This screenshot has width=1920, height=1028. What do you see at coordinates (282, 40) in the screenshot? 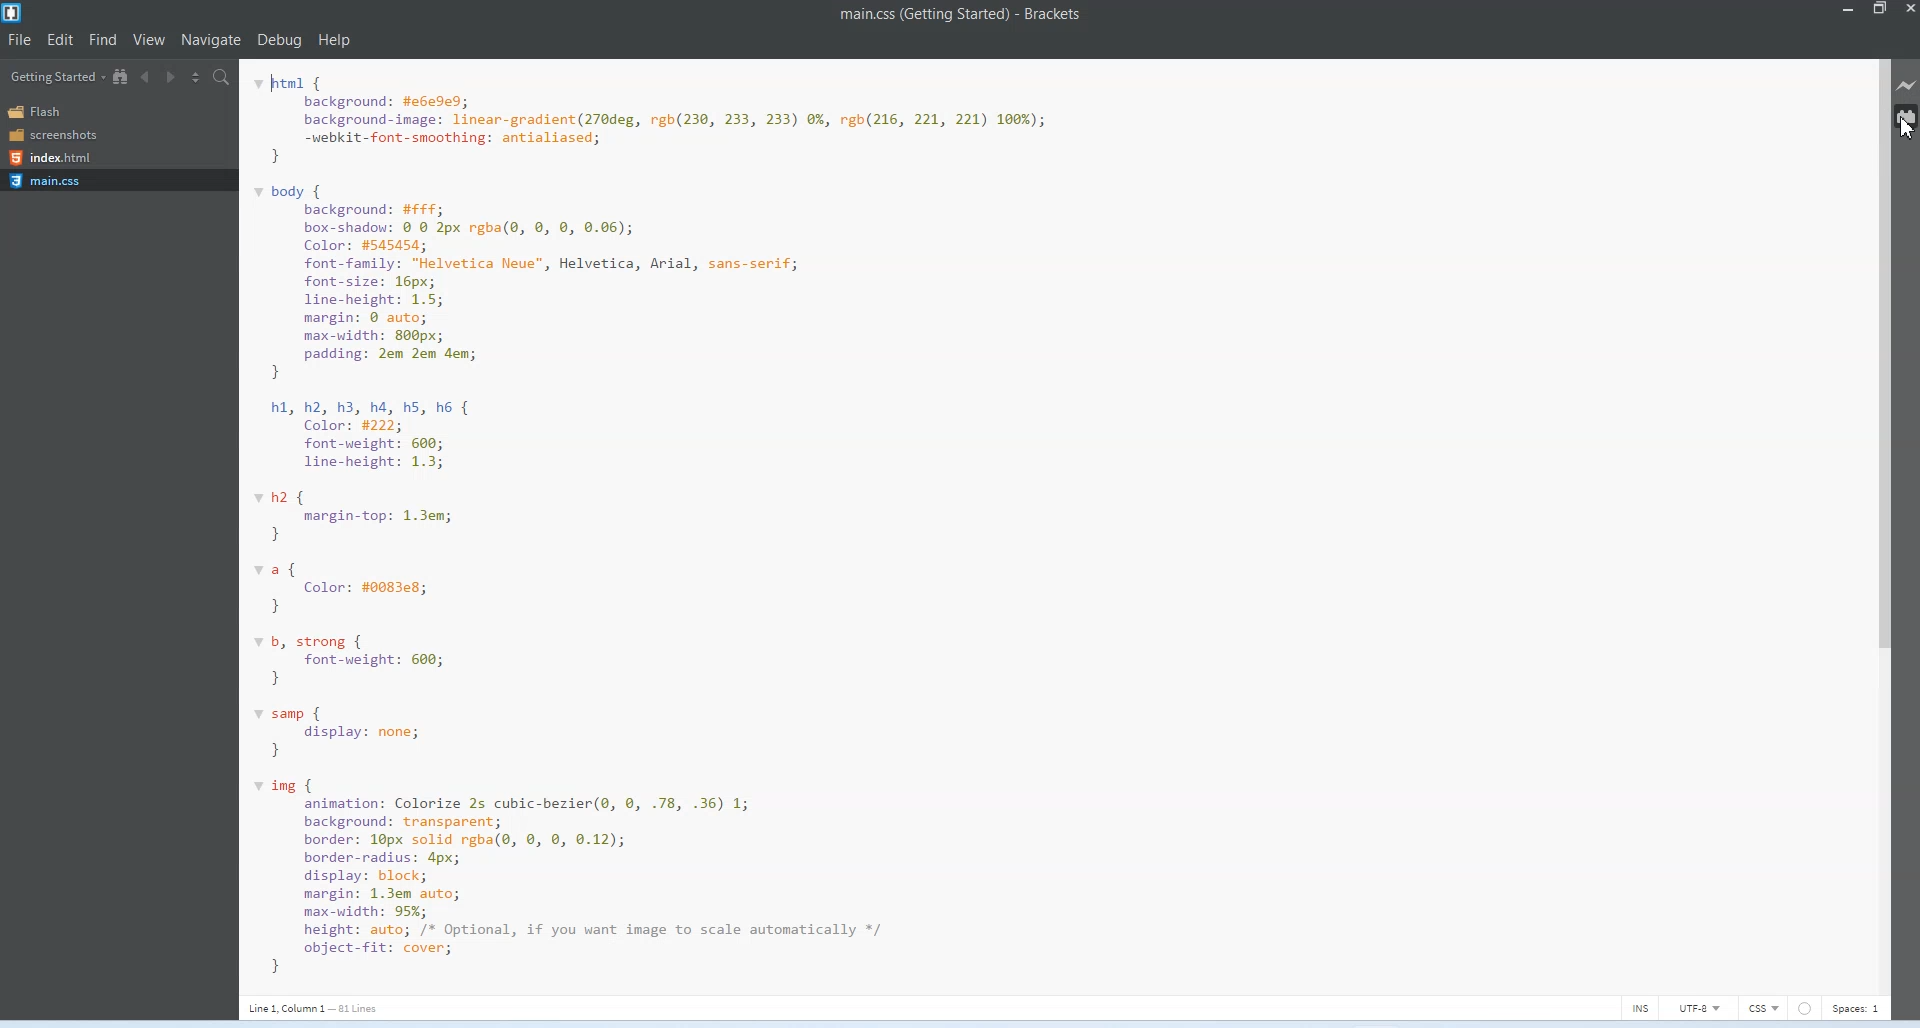
I see `Debug` at bounding box center [282, 40].